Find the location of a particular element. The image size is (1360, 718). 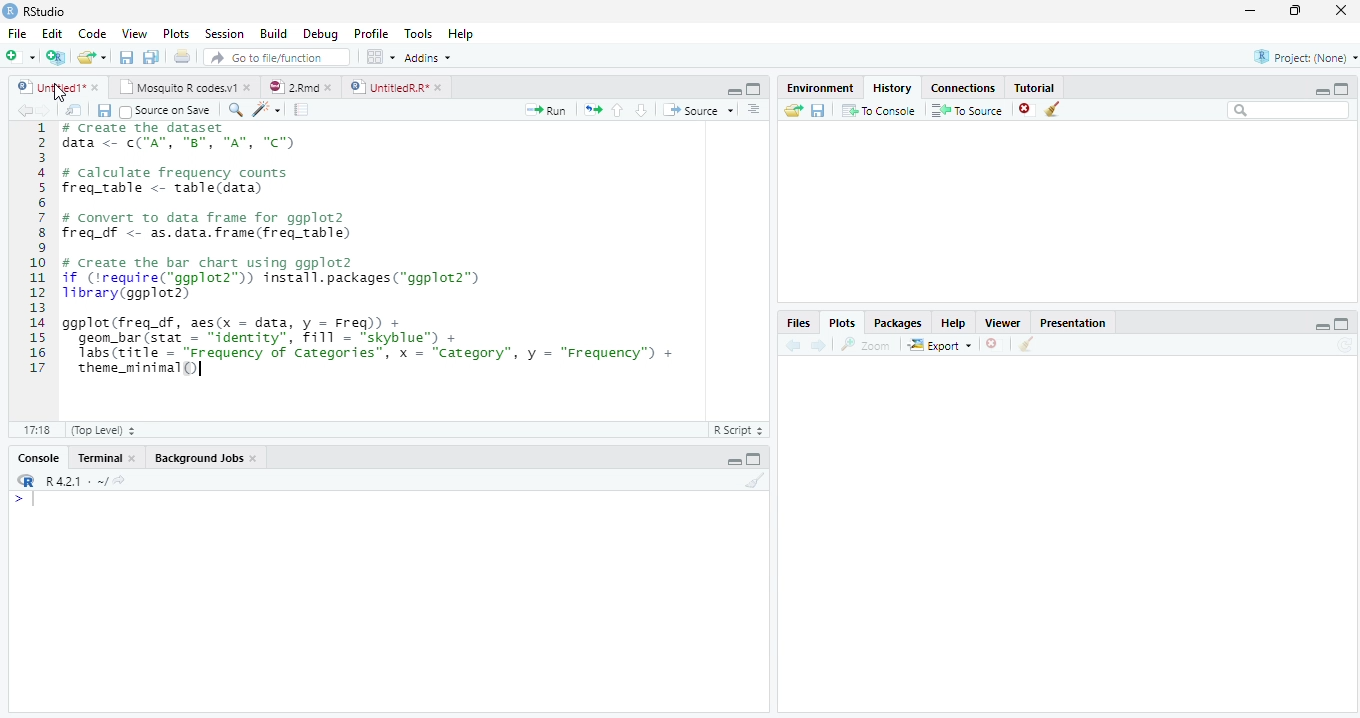

Code  is located at coordinates (269, 110).